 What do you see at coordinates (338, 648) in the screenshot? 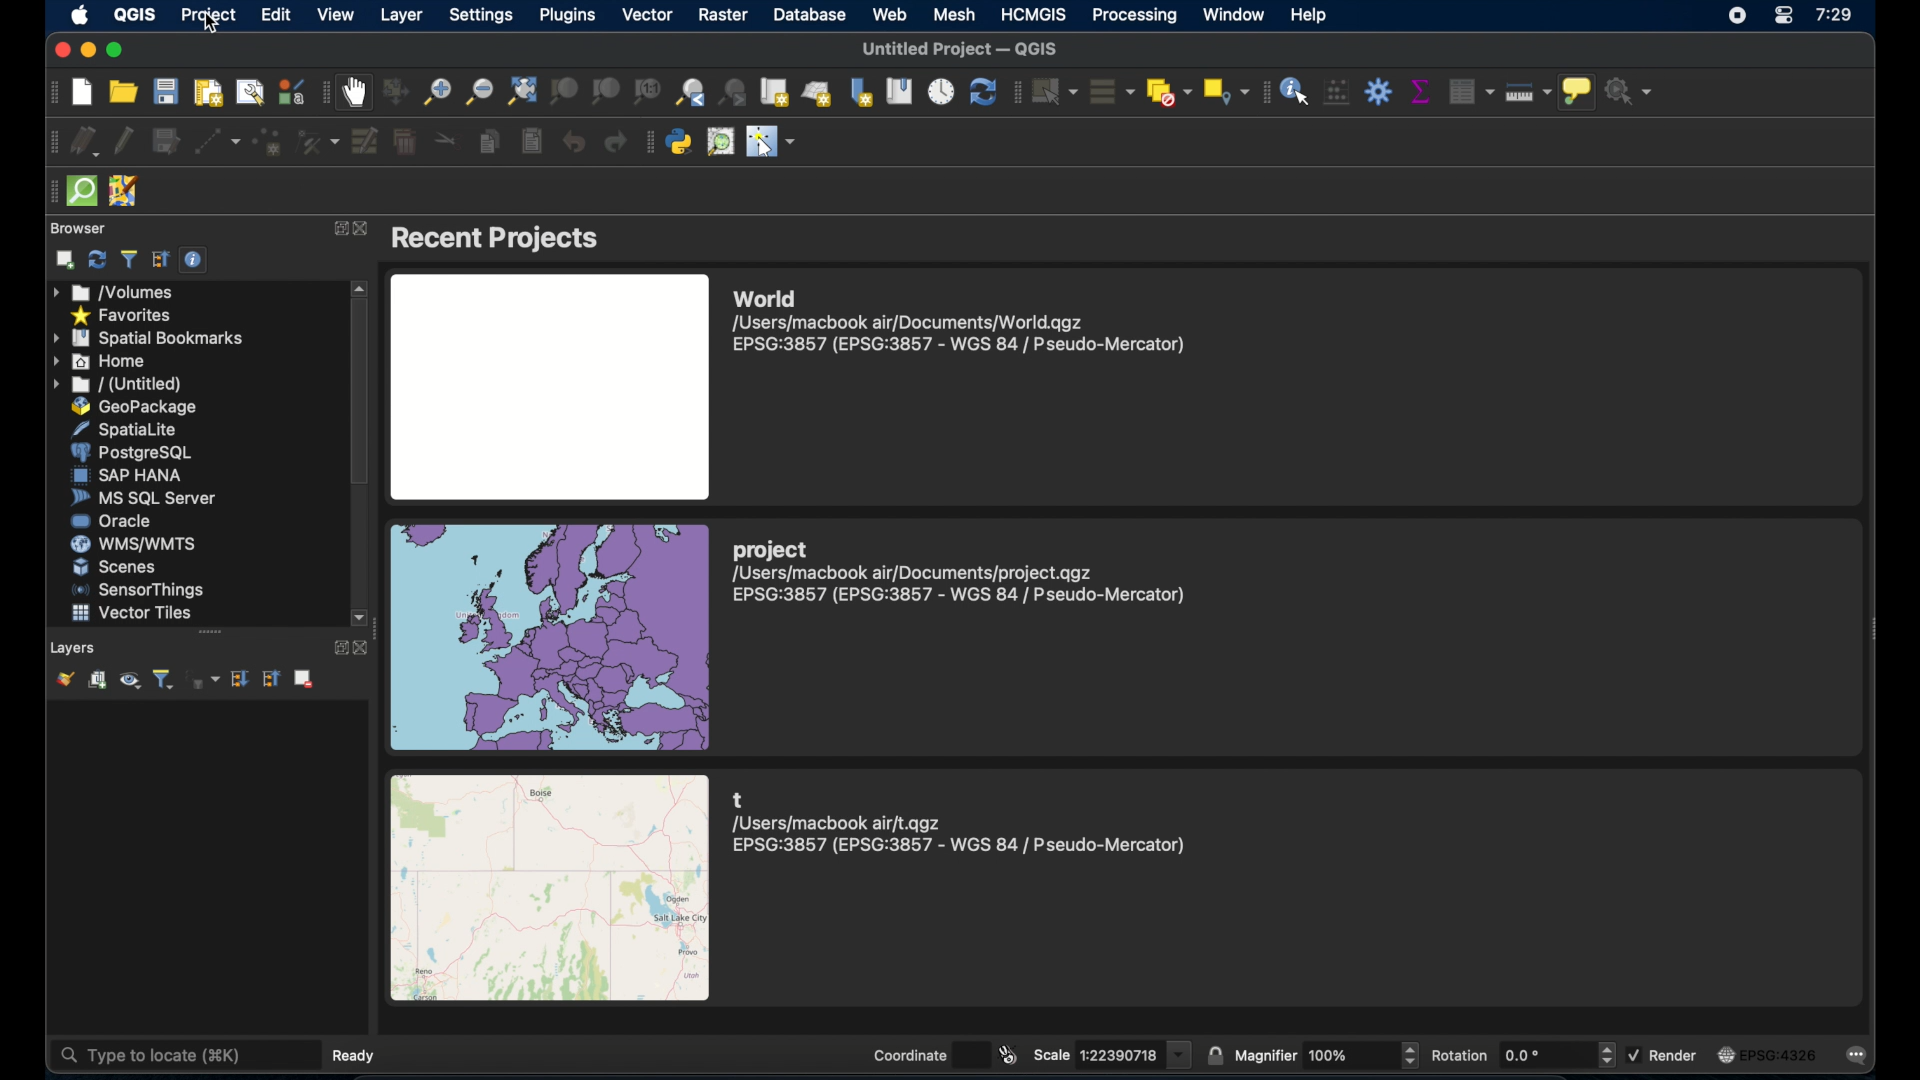
I see `expand` at bounding box center [338, 648].